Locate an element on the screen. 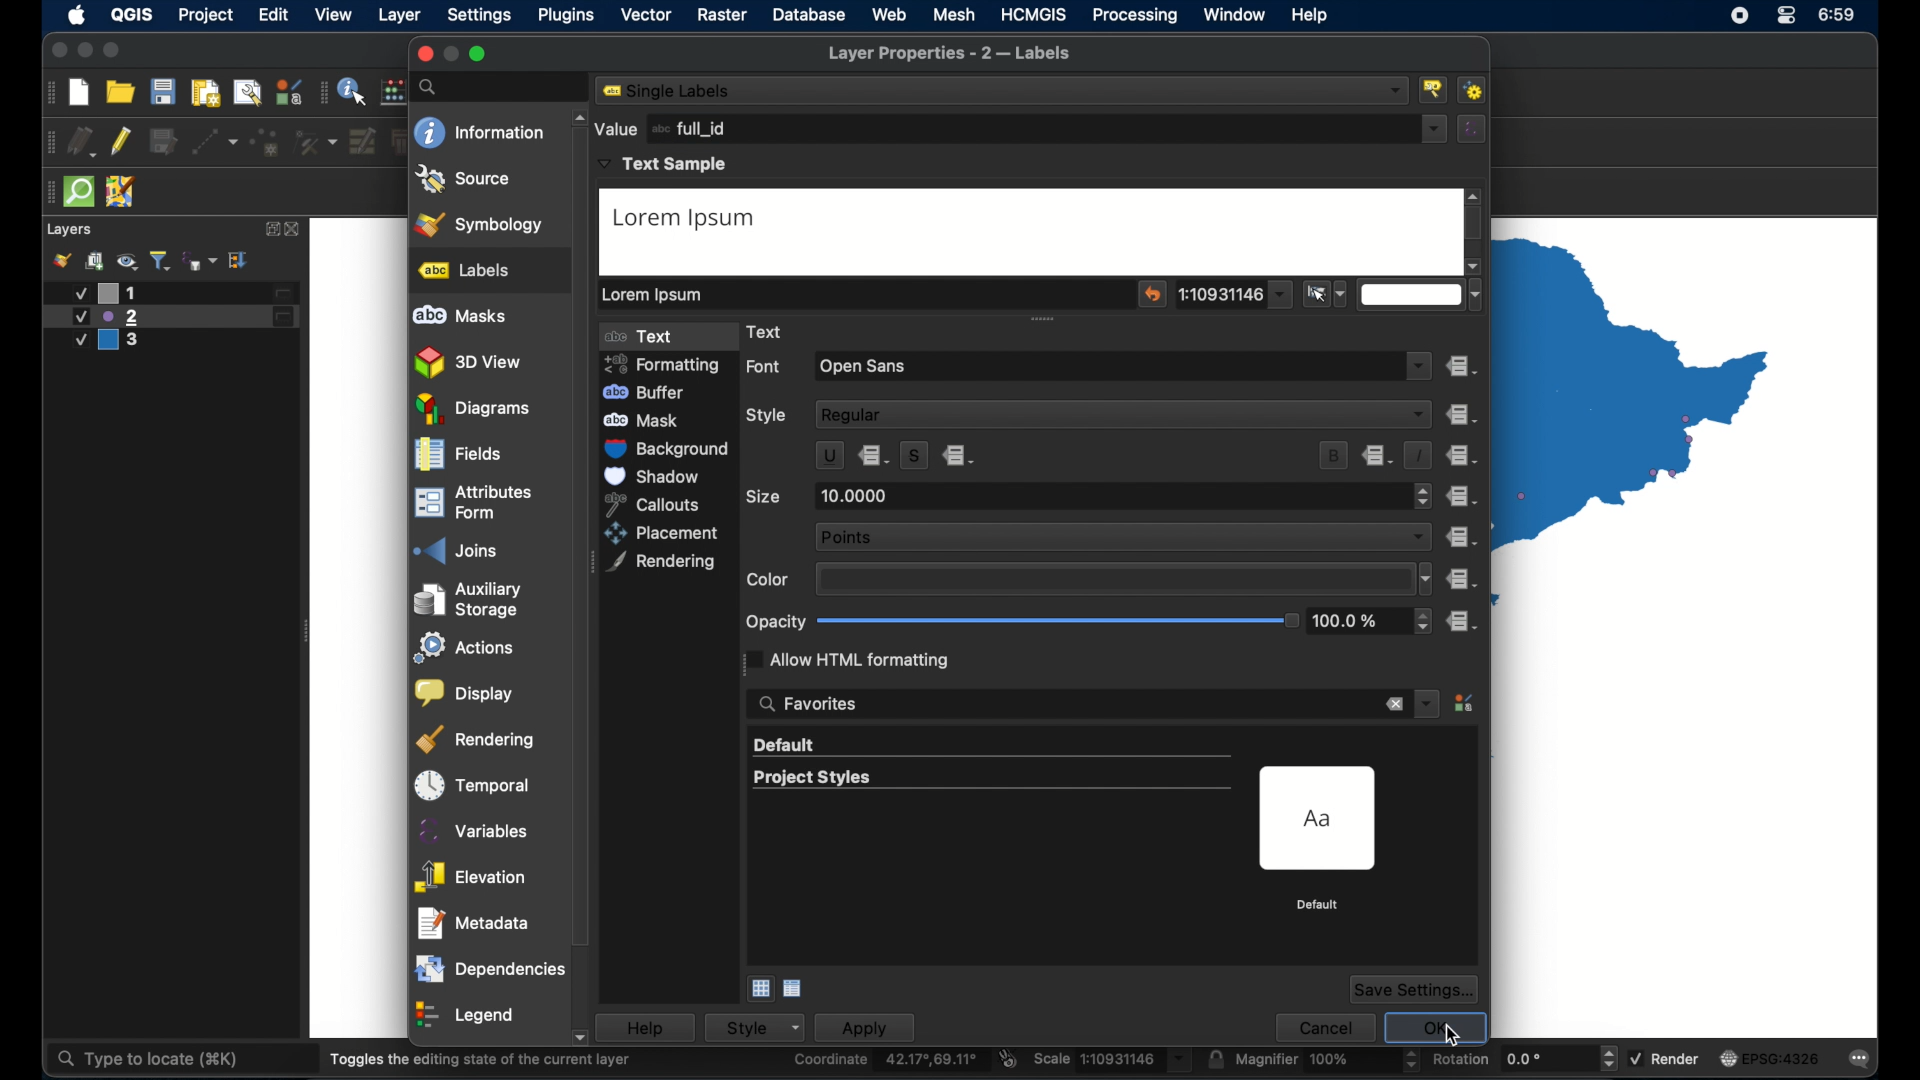 This screenshot has width=1920, height=1080. web is located at coordinates (889, 14).